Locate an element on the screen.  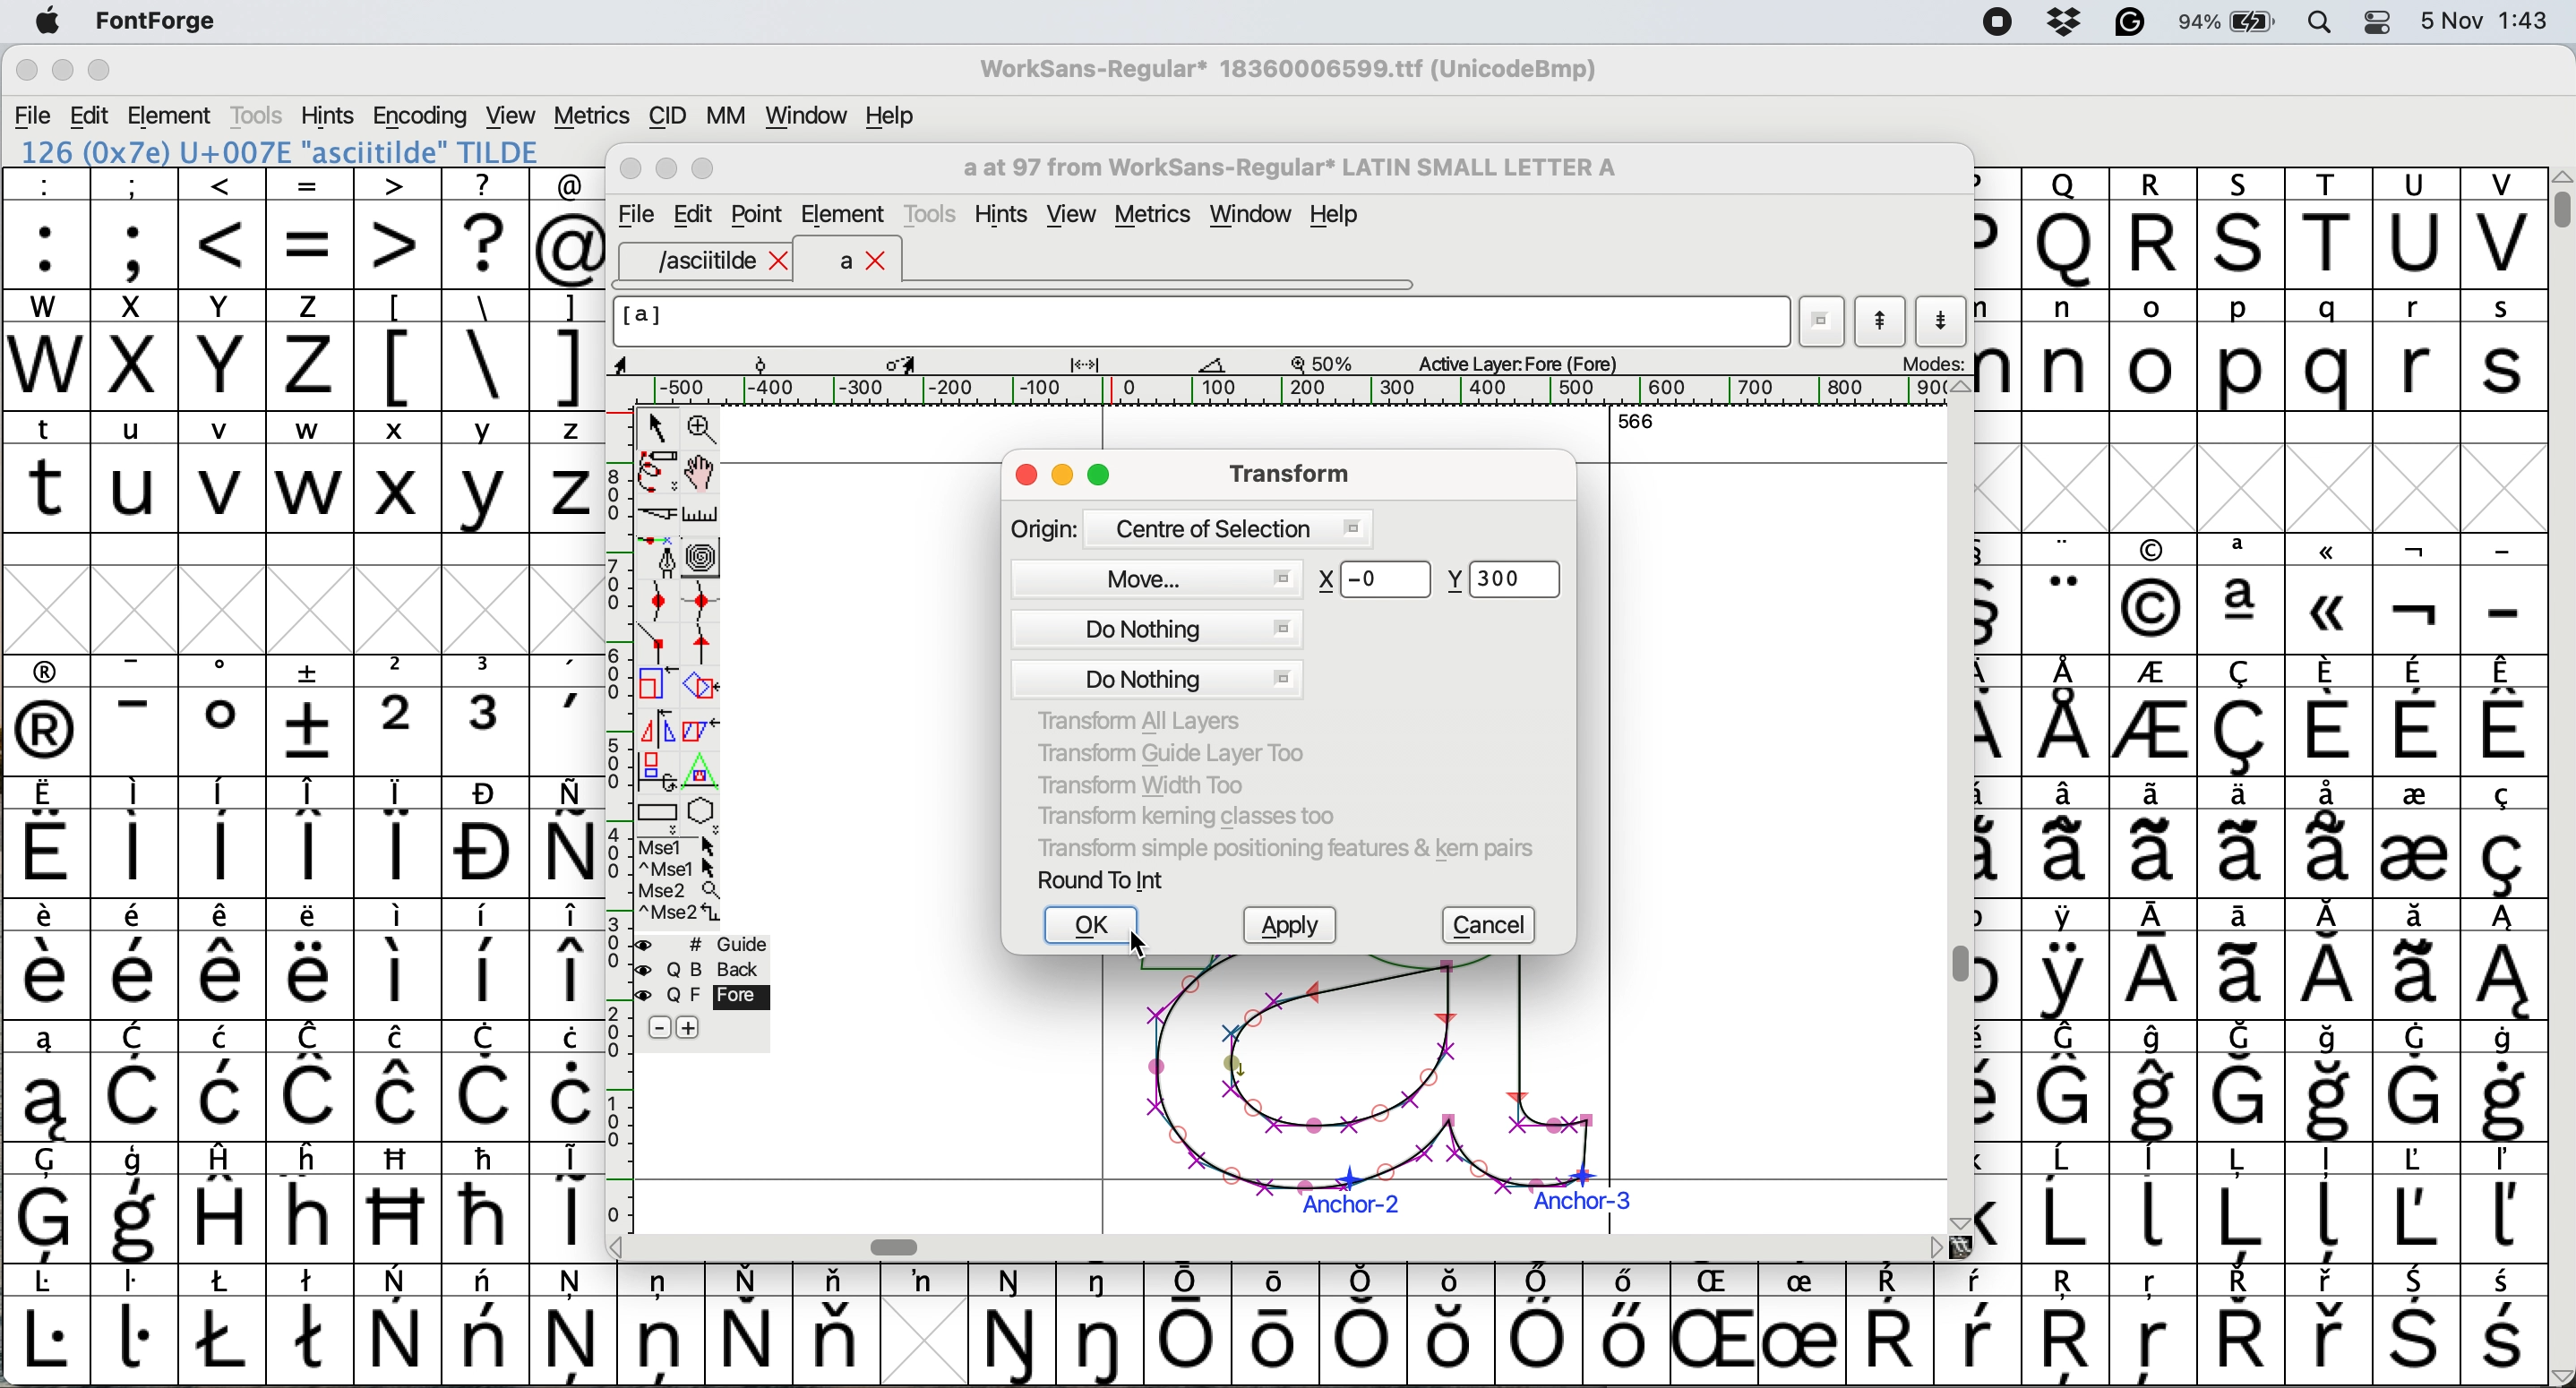
symbol is located at coordinates (43, 1082).